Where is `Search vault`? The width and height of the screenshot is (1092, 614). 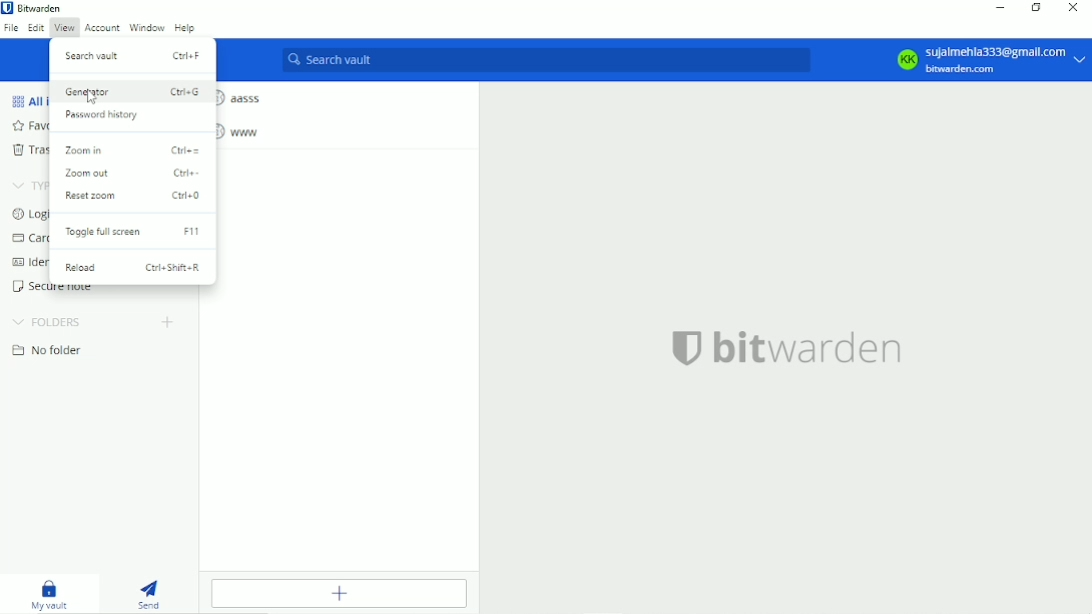
Search vault is located at coordinates (133, 56).